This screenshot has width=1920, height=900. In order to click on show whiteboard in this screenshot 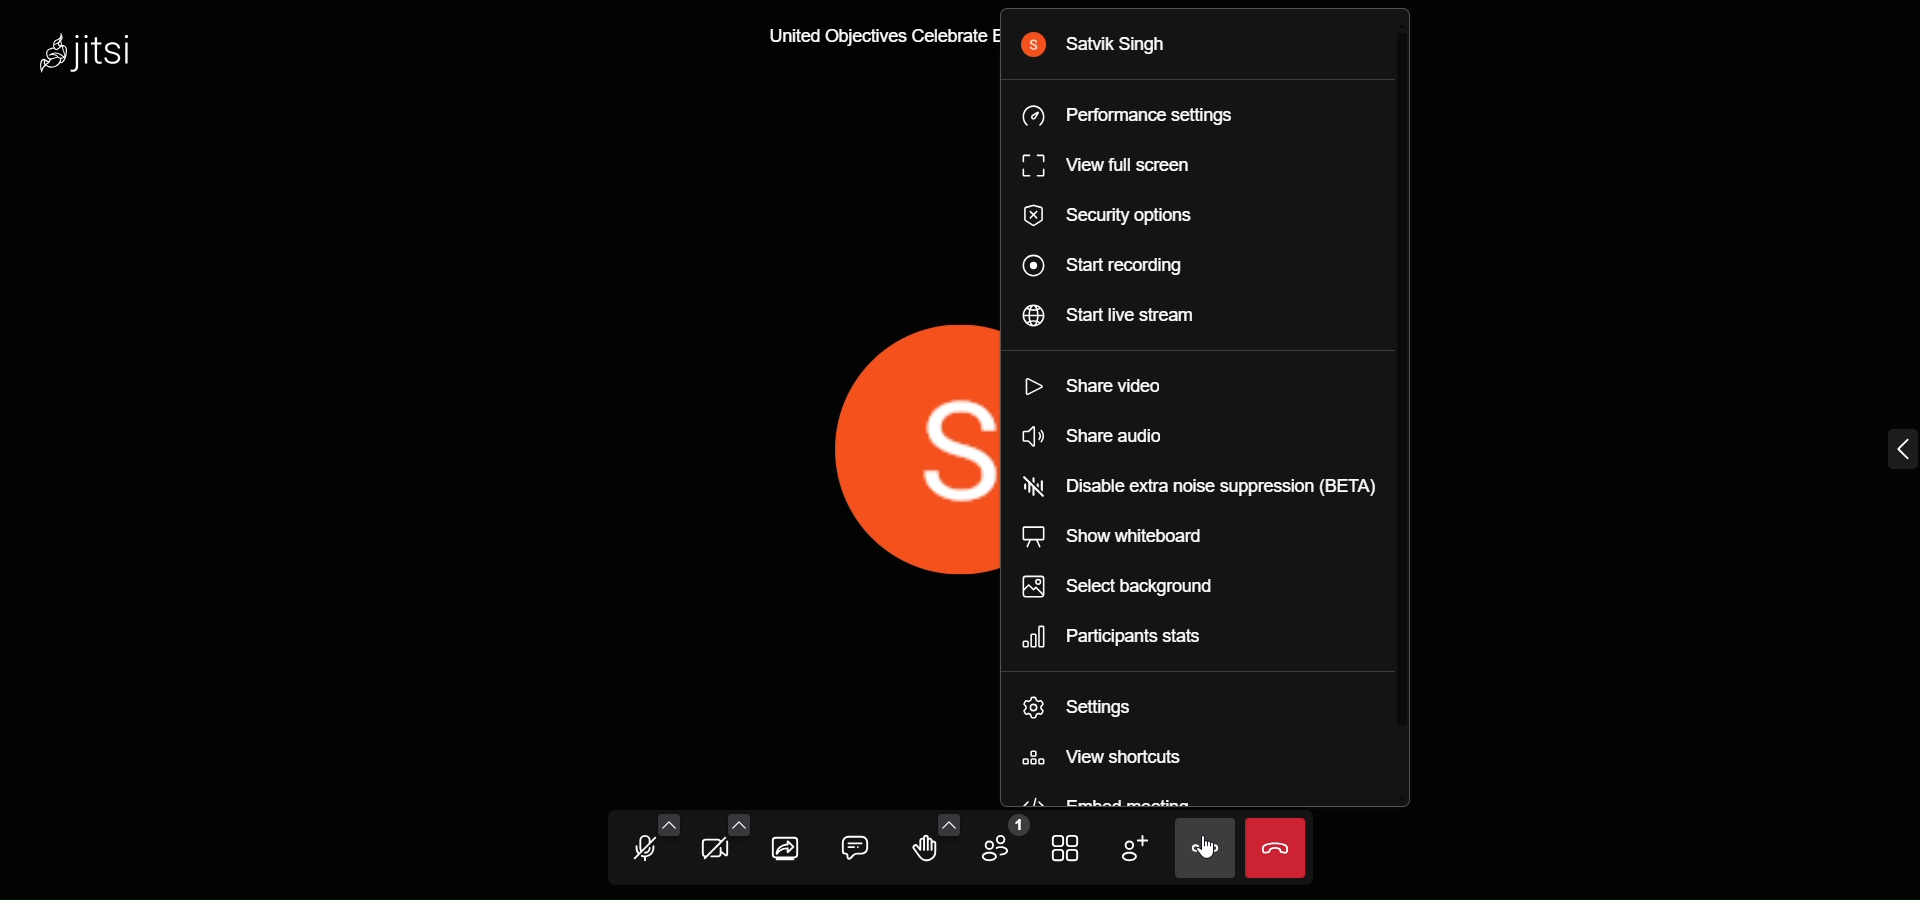, I will do `click(1169, 534)`.